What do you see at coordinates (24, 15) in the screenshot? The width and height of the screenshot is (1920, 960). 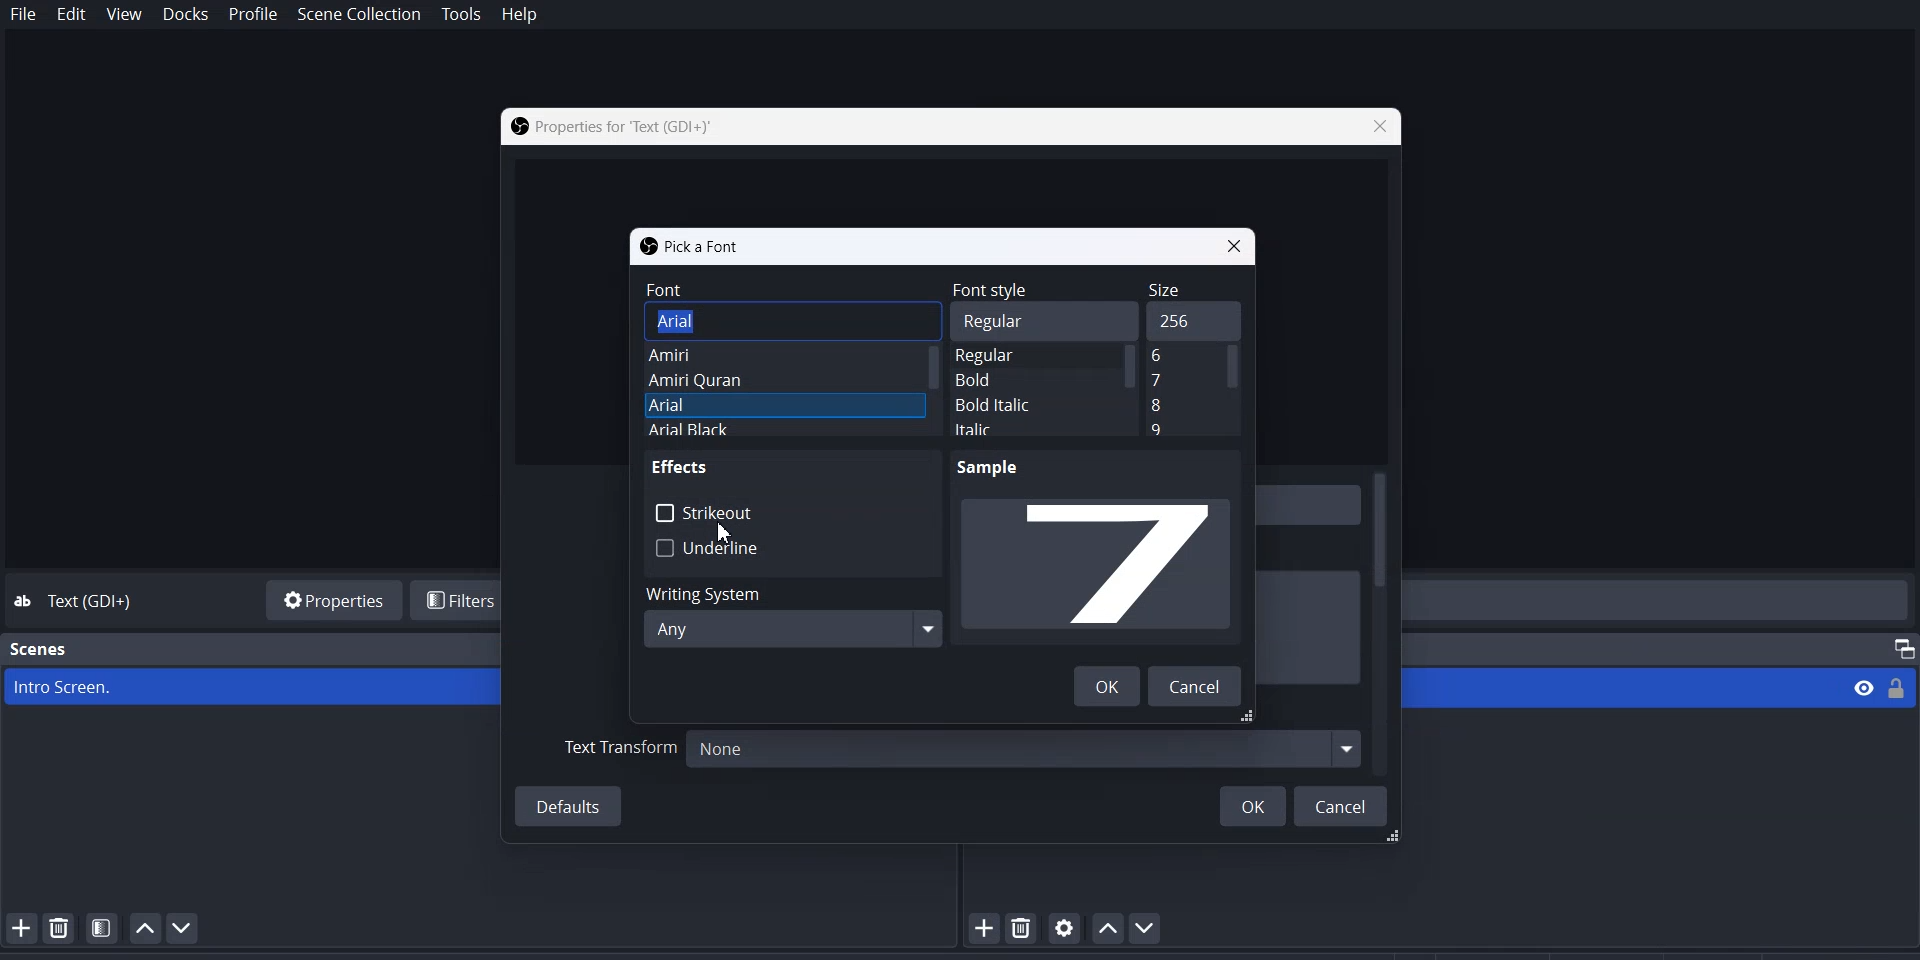 I see `File` at bounding box center [24, 15].